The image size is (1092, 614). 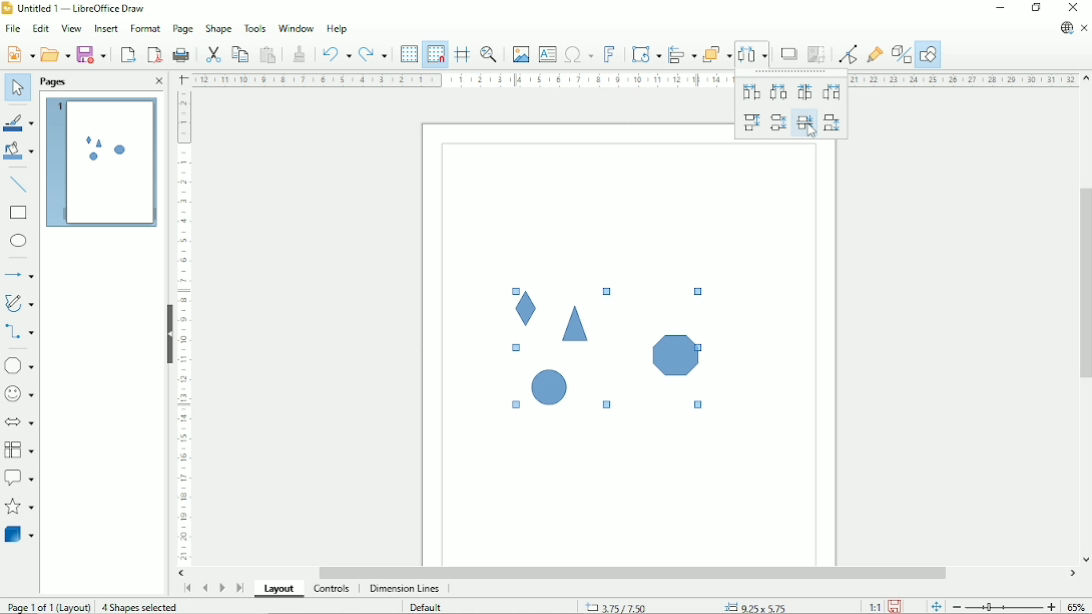 What do you see at coordinates (332, 589) in the screenshot?
I see `Controls` at bounding box center [332, 589].